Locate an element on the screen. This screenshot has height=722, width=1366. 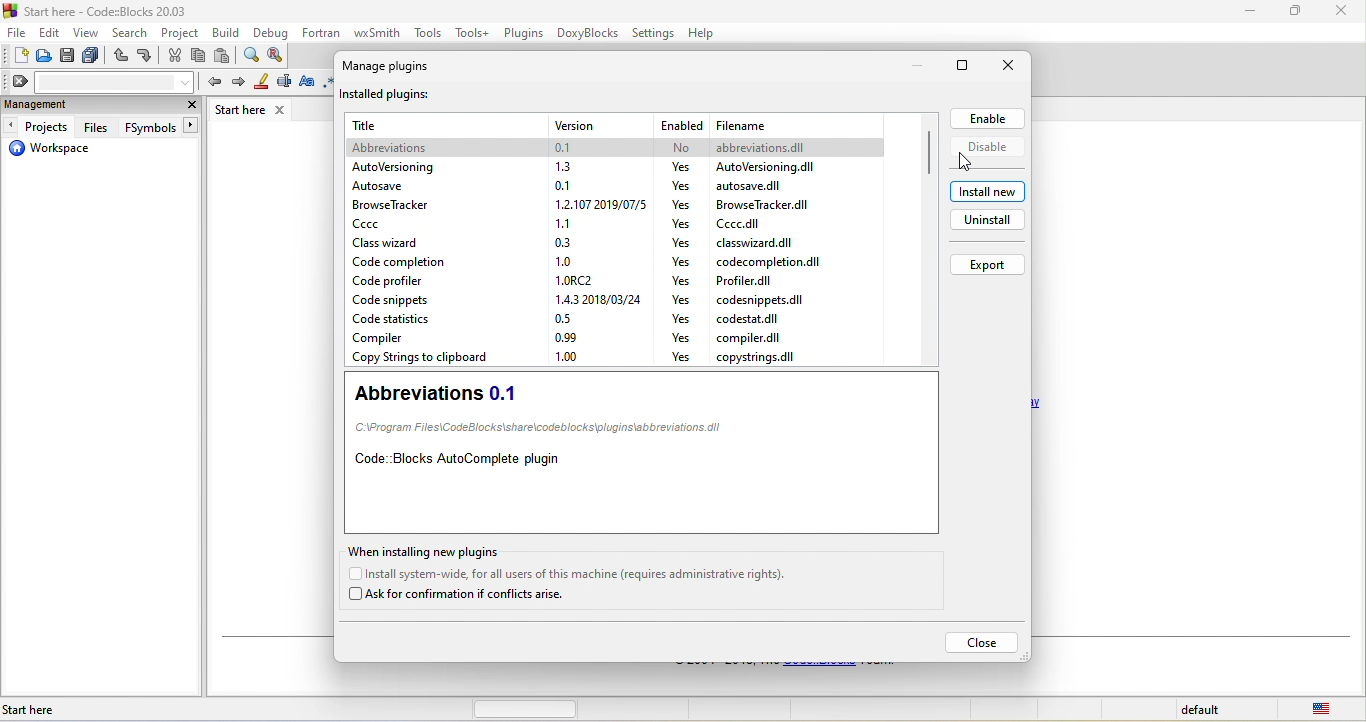
wxsmith is located at coordinates (380, 31).